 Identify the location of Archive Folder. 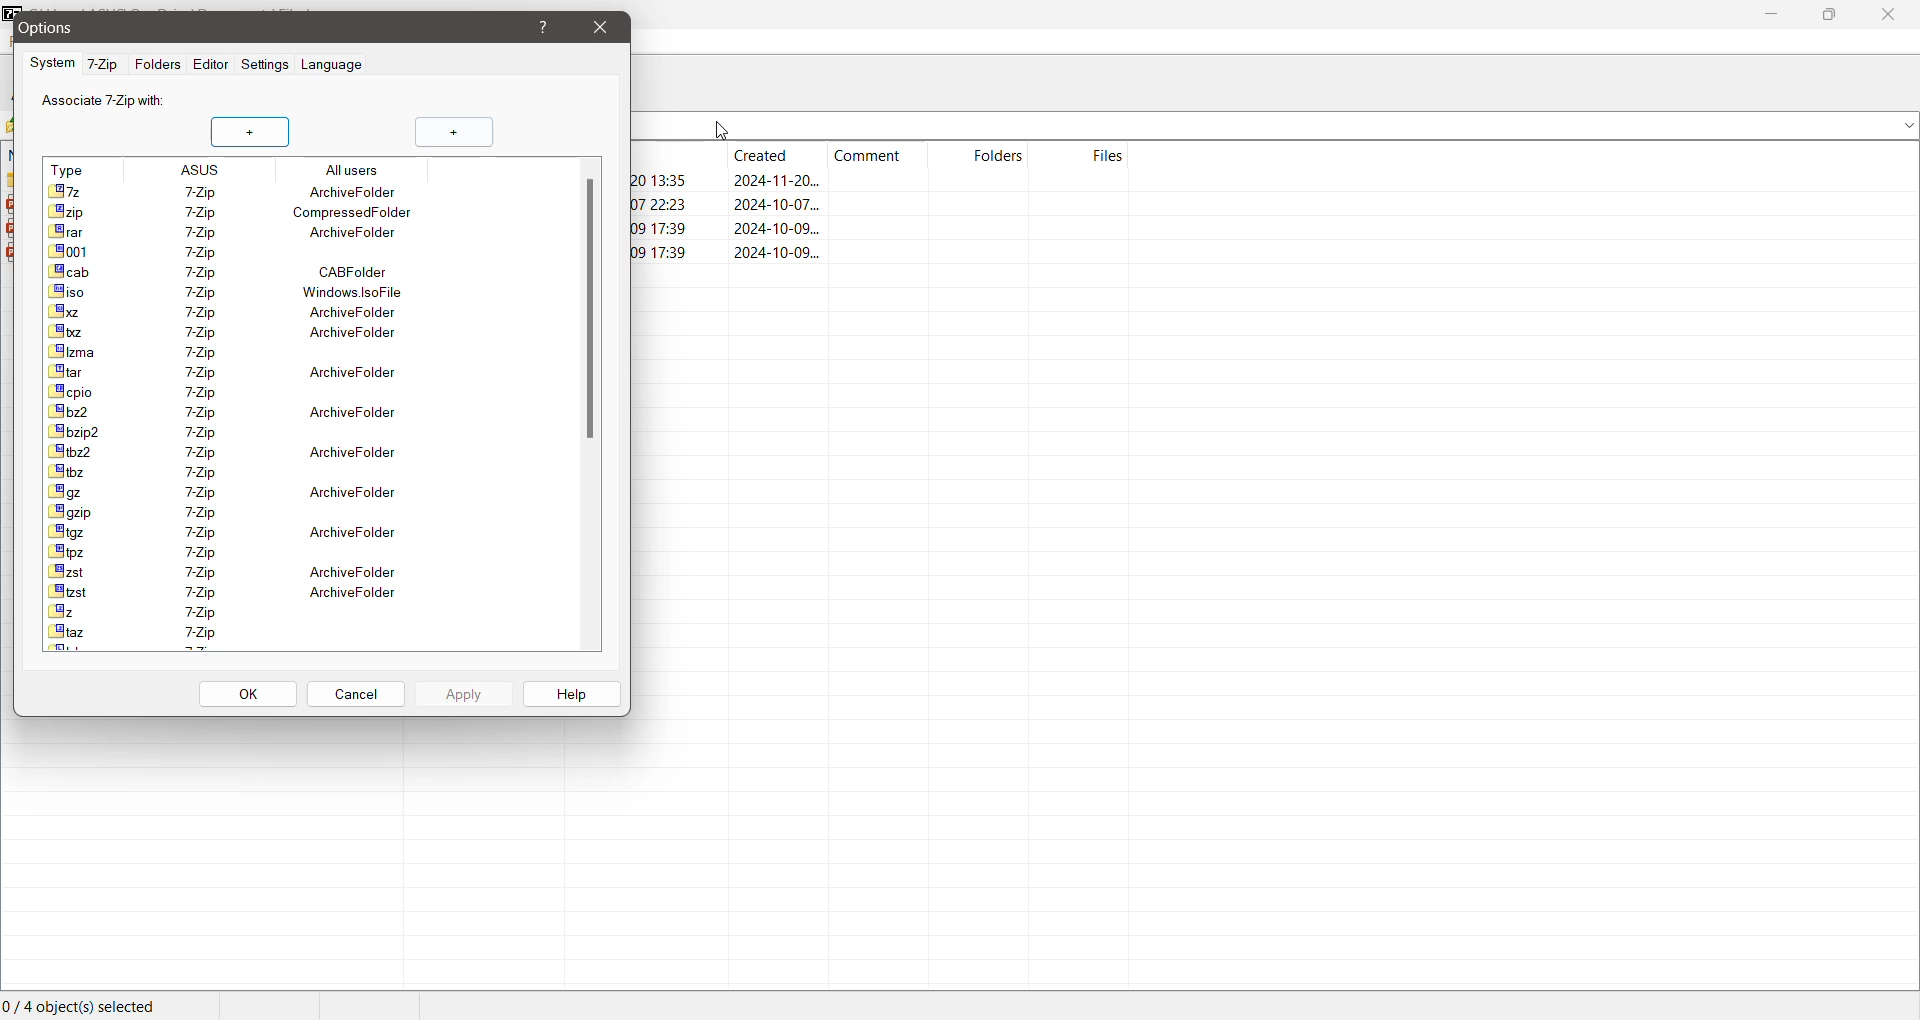
(244, 373).